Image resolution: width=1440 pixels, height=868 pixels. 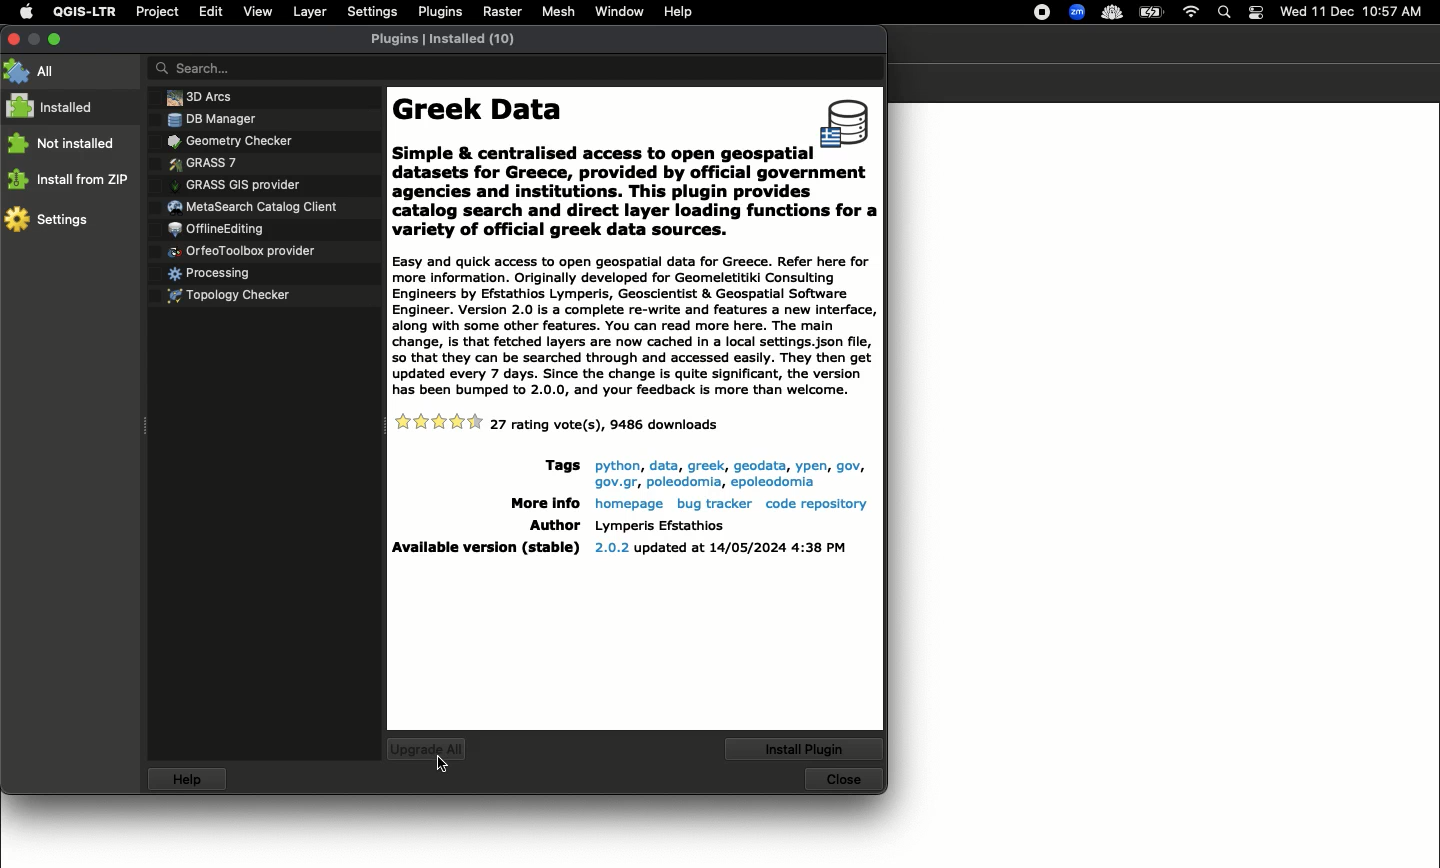 What do you see at coordinates (440, 423) in the screenshot?
I see `ratings` at bounding box center [440, 423].